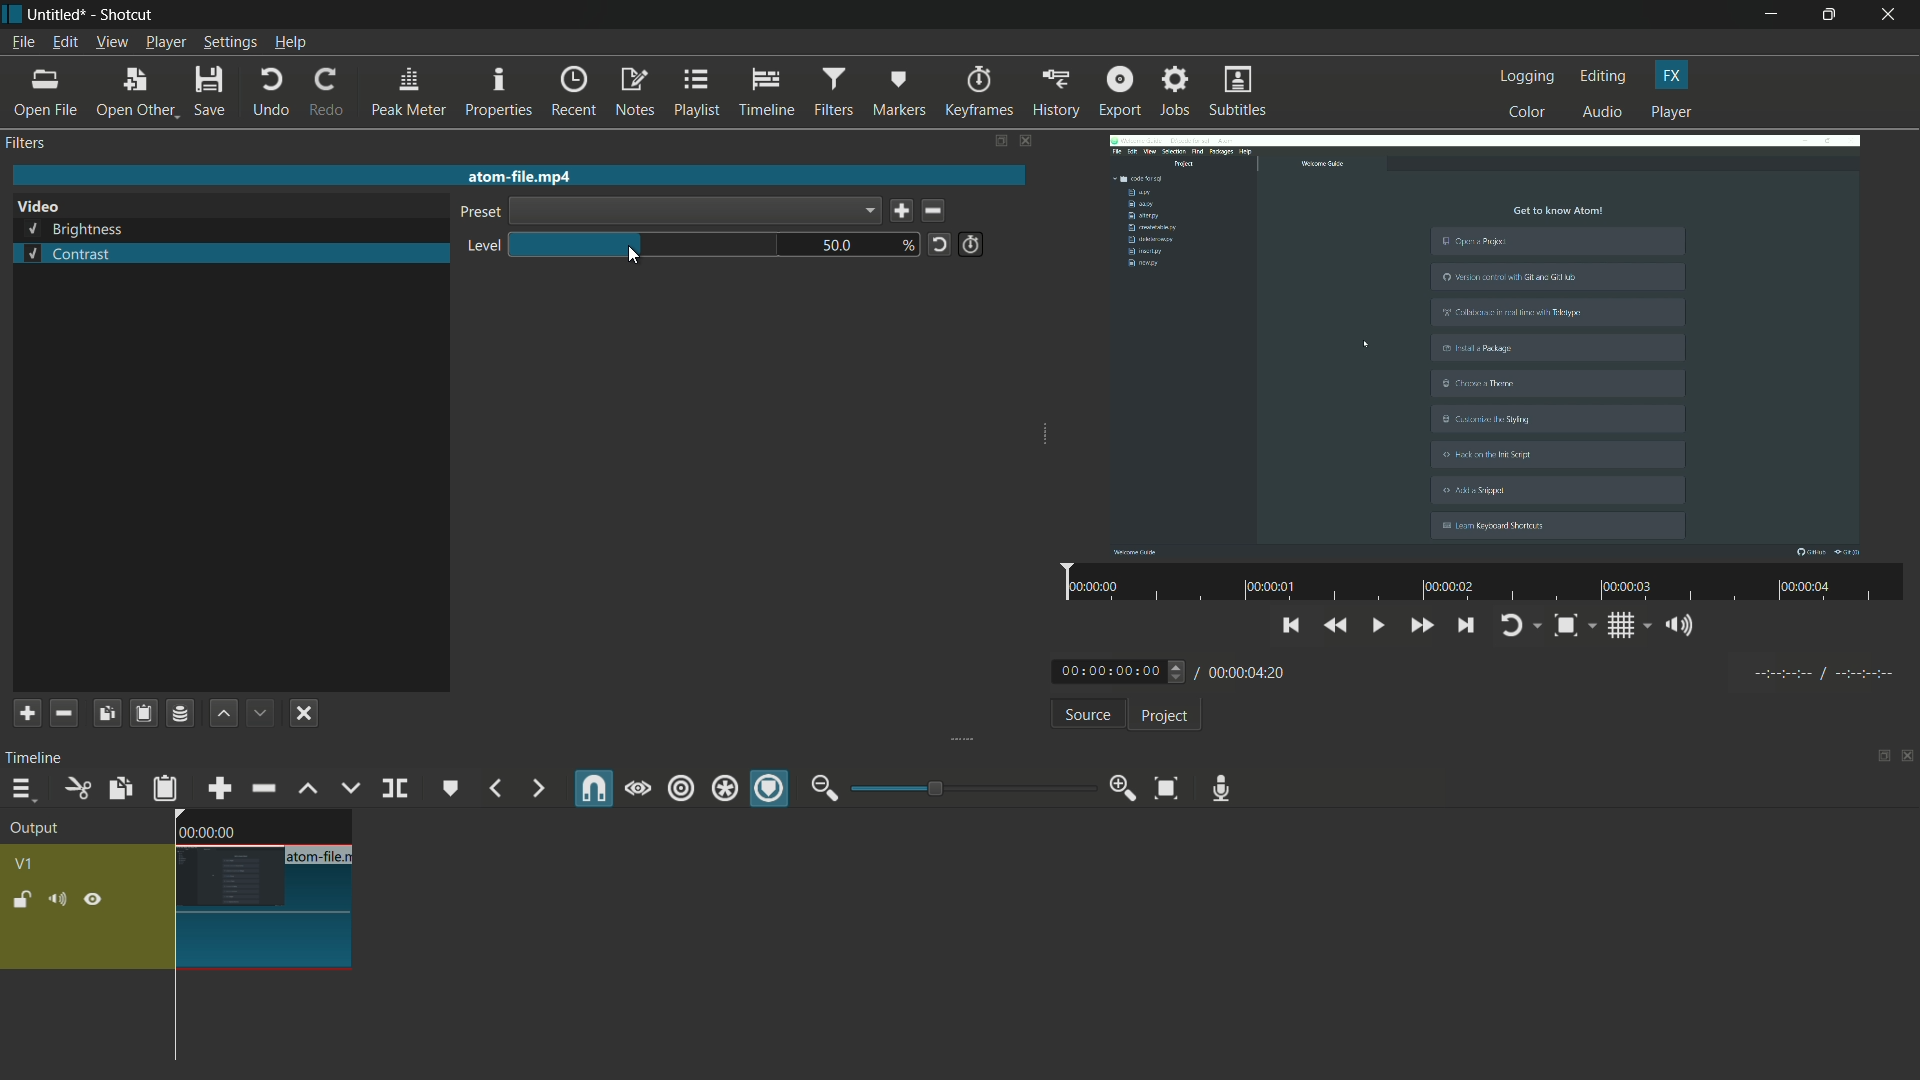 The height and width of the screenshot is (1080, 1920). Describe the element at coordinates (1466, 628) in the screenshot. I see `skip to the next point` at that location.